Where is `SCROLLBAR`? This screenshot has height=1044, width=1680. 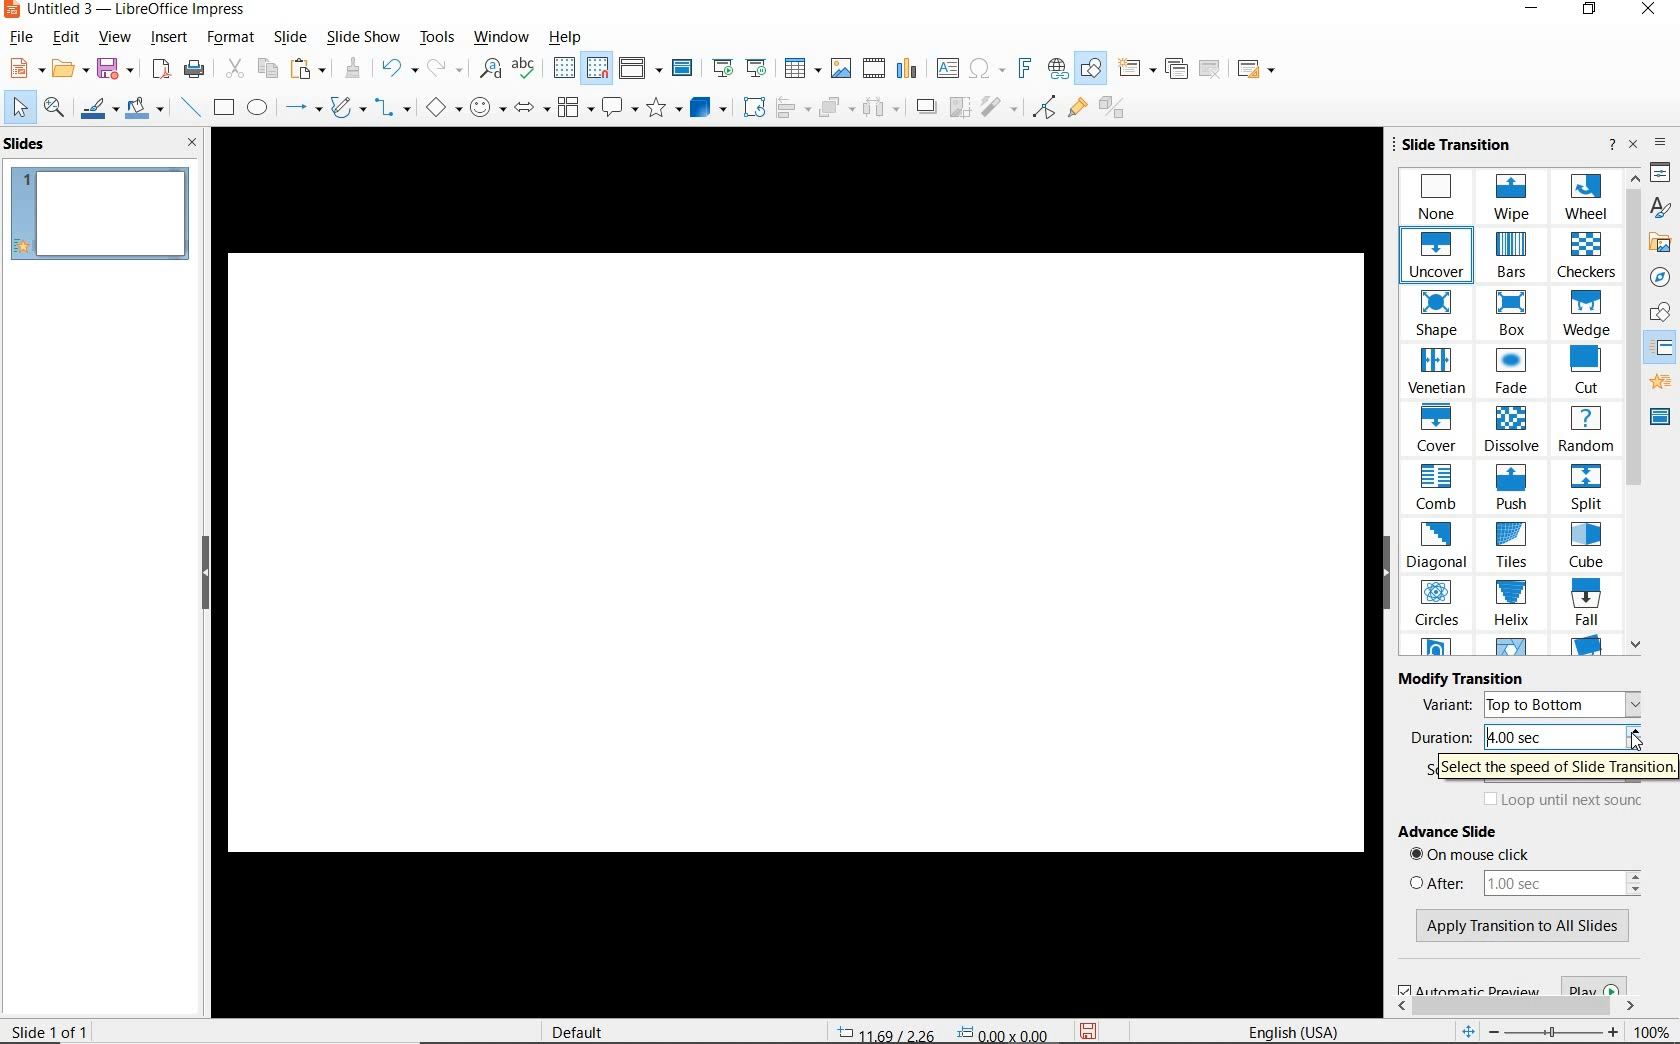
SCROLLBAR is located at coordinates (1514, 1002).